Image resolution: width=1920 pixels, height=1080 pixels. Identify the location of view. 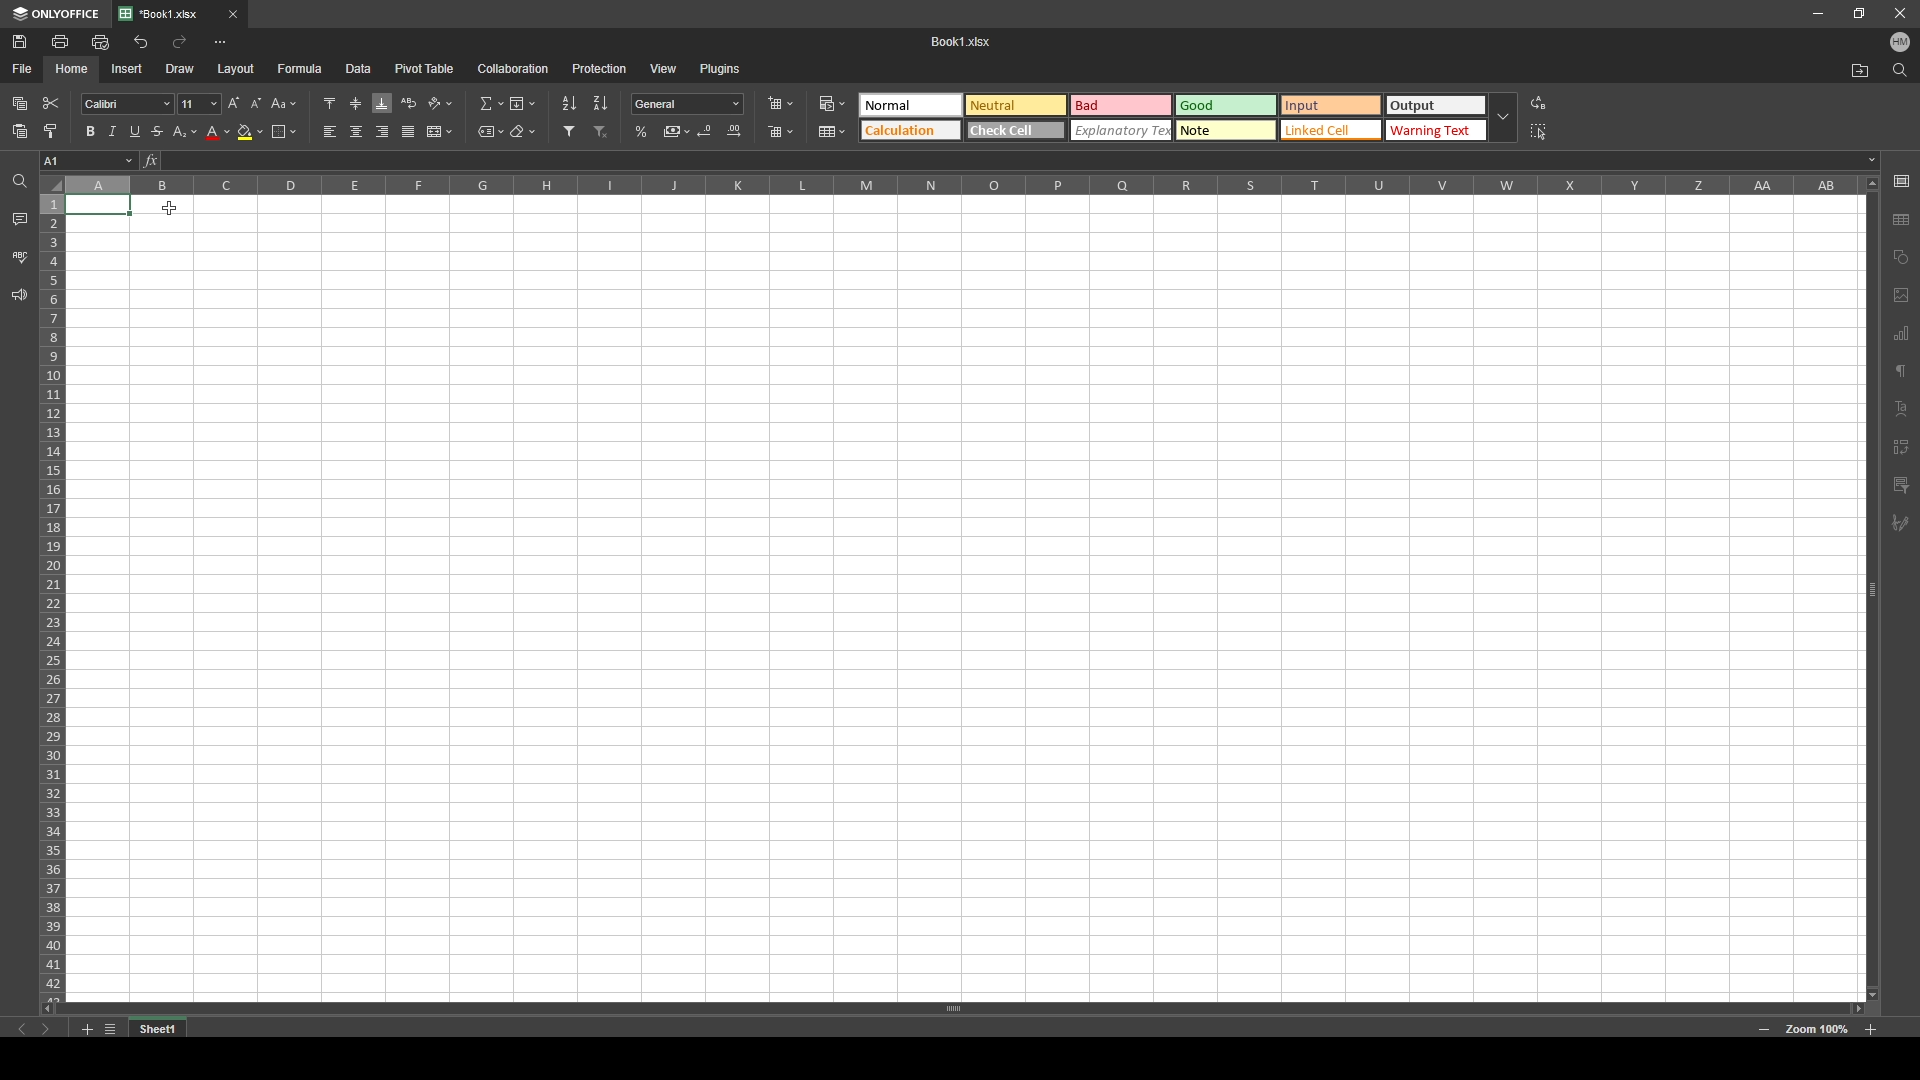
(663, 69).